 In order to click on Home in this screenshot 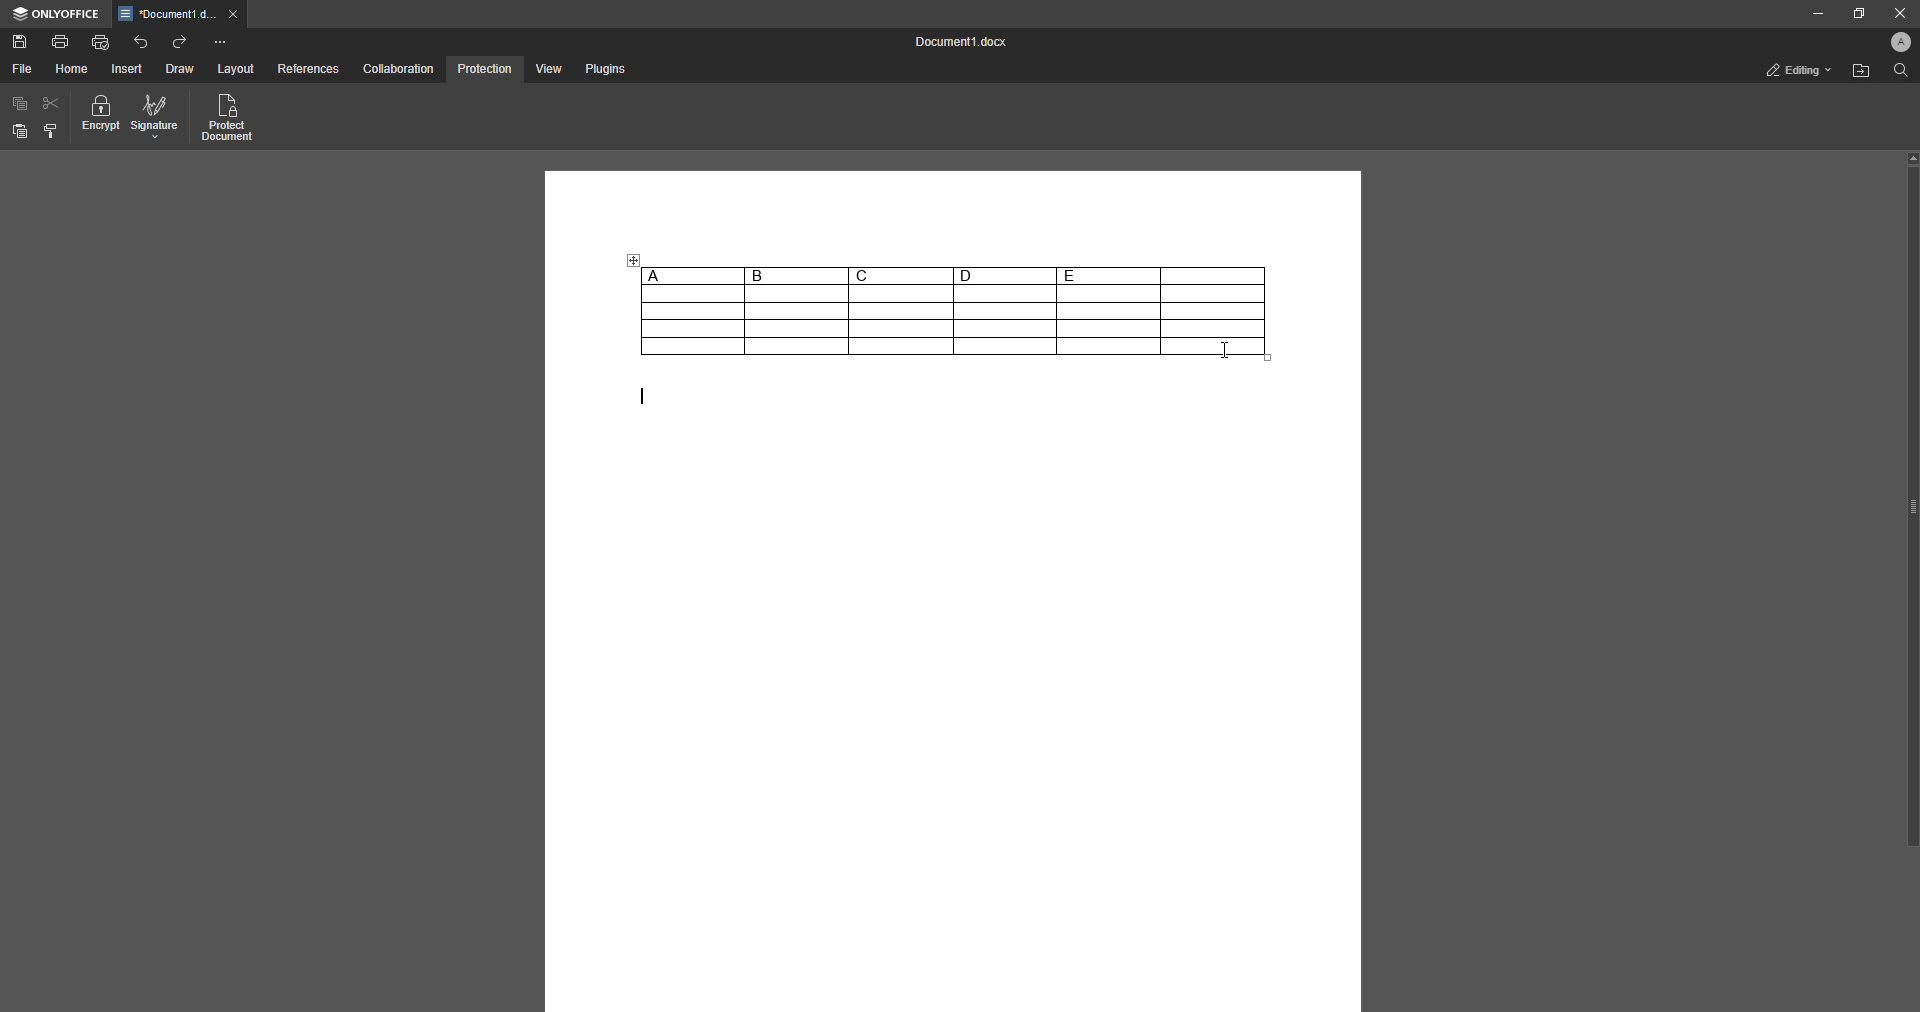, I will do `click(73, 69)`.